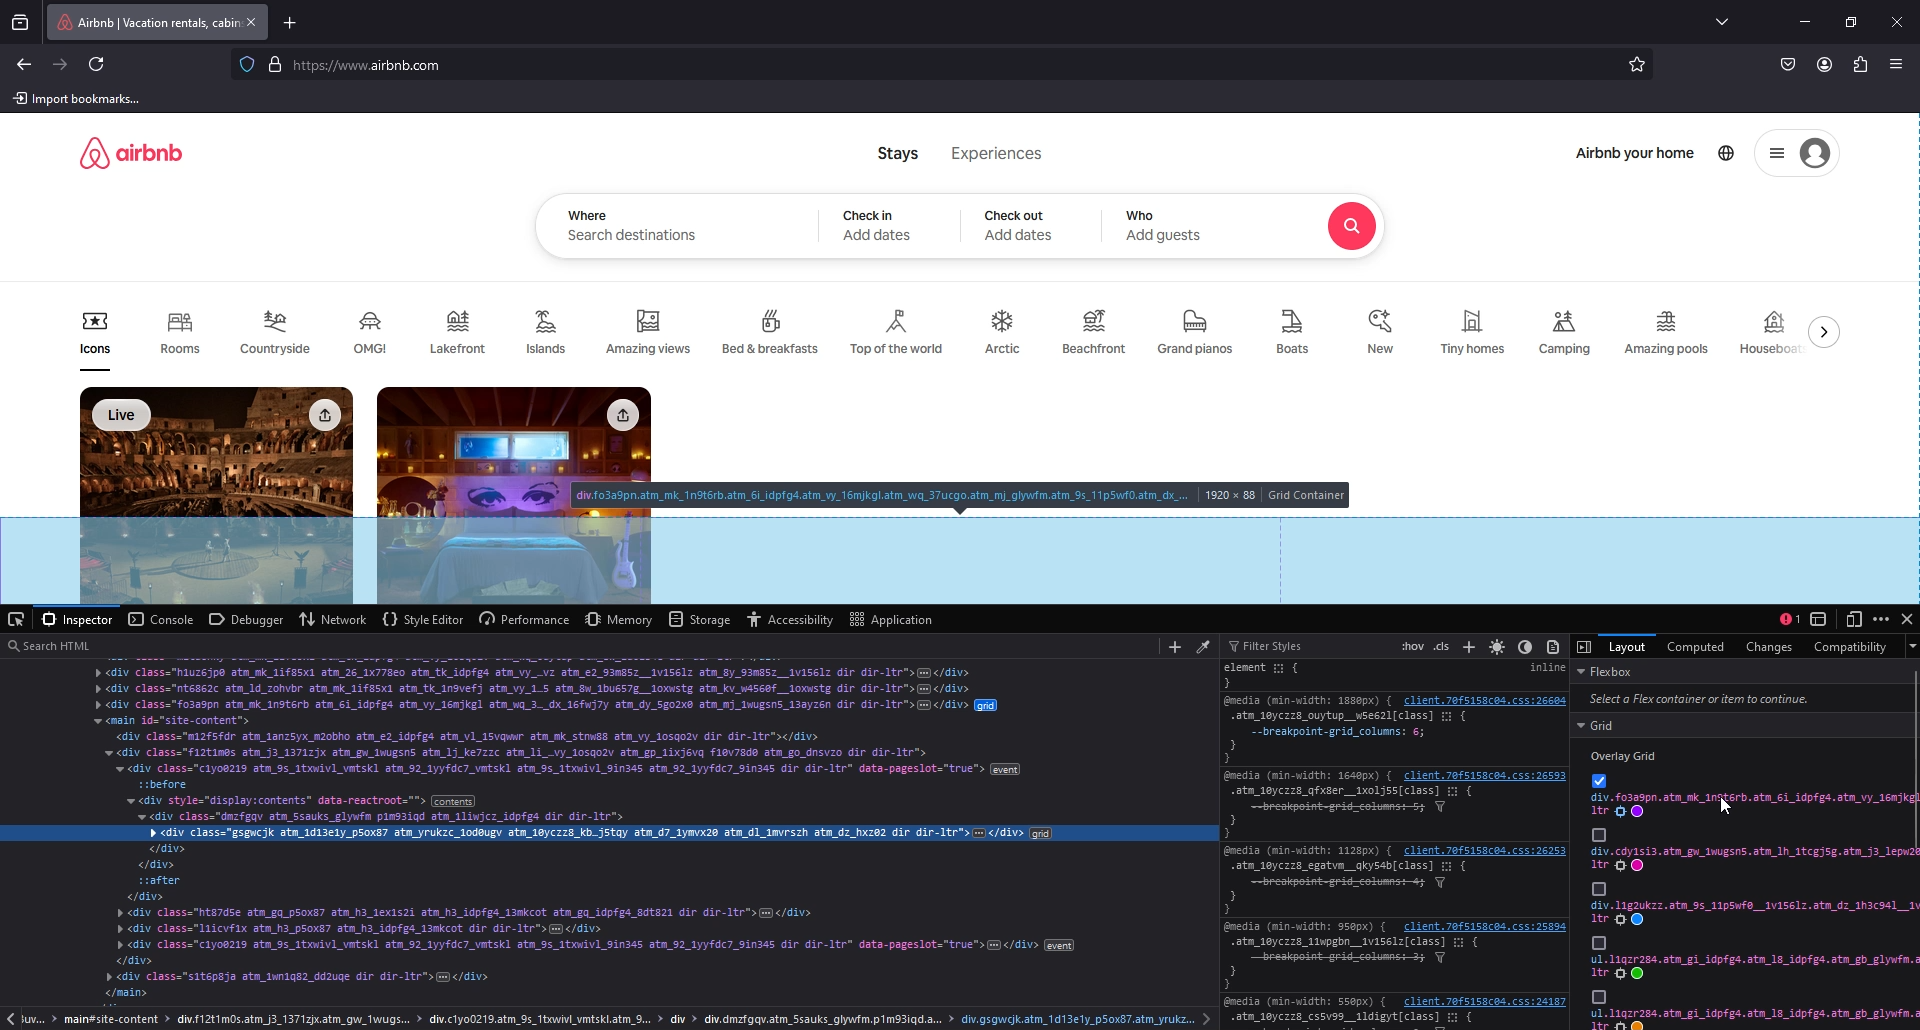 The width and height of the screenshot is (1920, 1030). I want to click on link, so click(1485, 927).